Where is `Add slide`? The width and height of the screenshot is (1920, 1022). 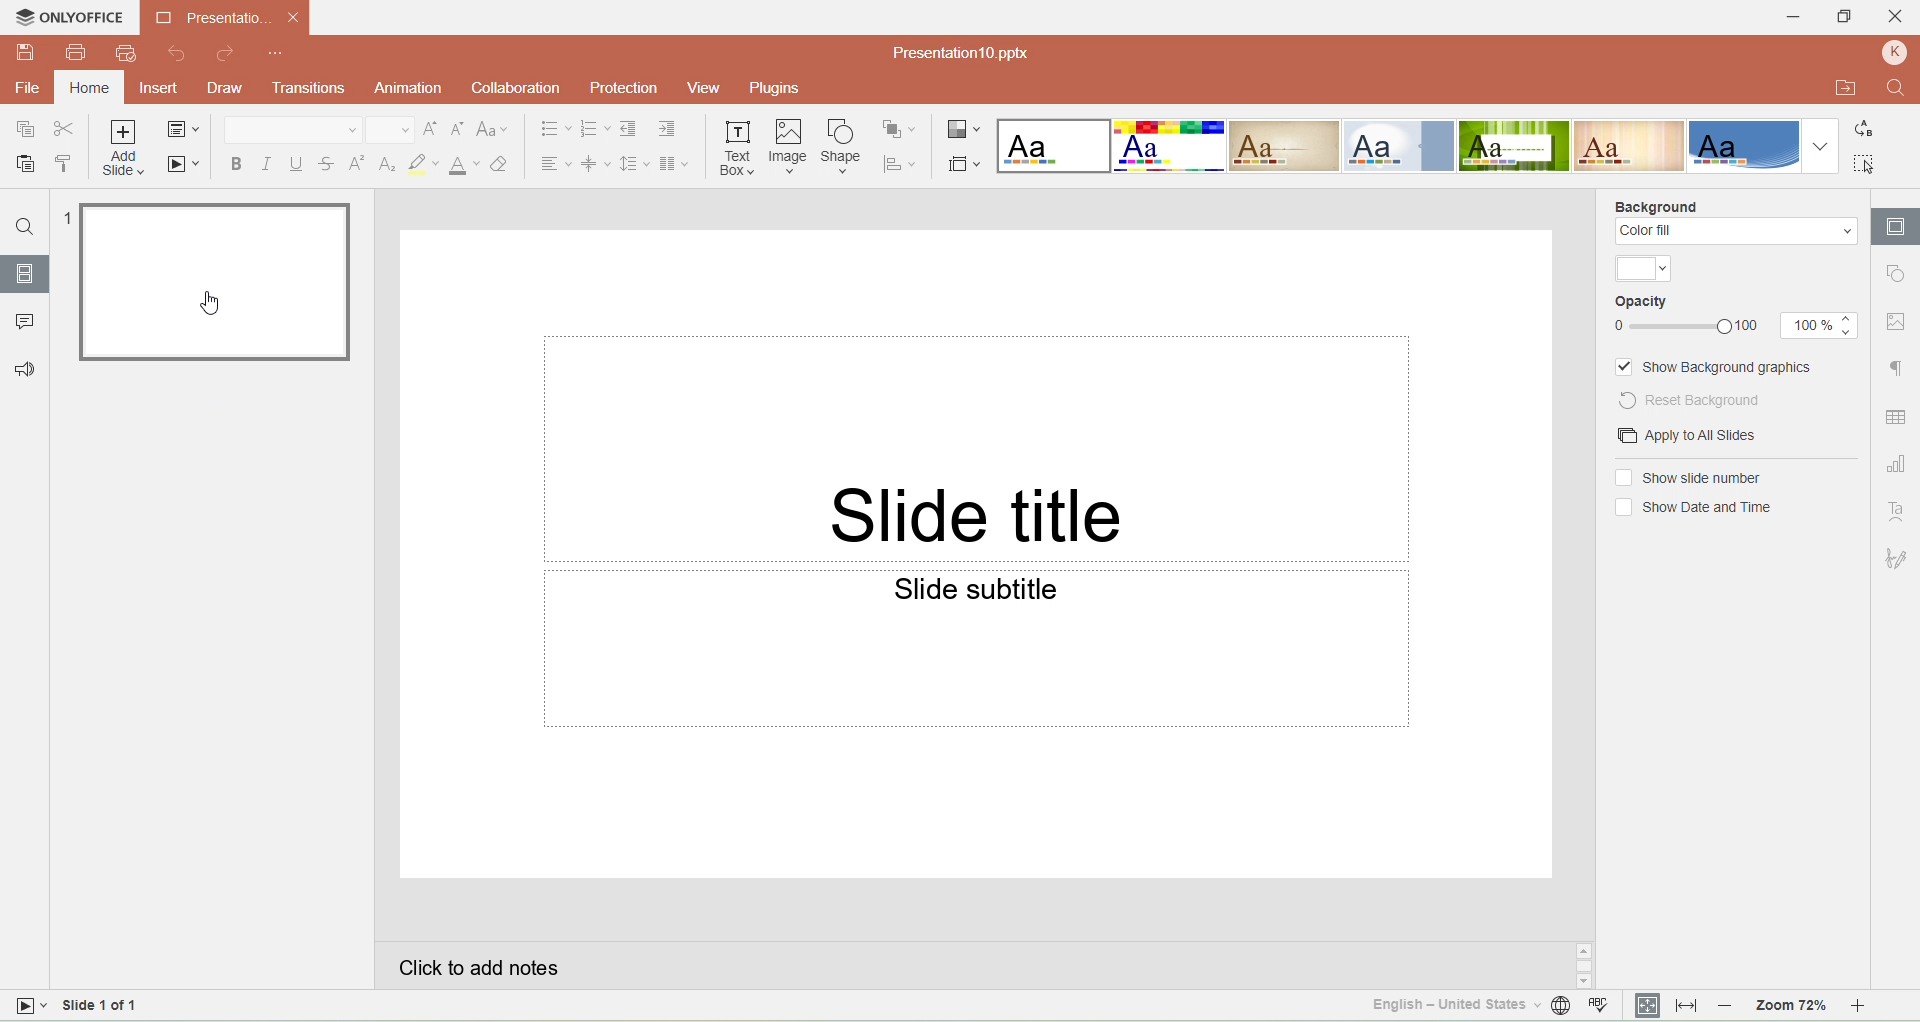 Add slide is located at coordinates (124, 150).